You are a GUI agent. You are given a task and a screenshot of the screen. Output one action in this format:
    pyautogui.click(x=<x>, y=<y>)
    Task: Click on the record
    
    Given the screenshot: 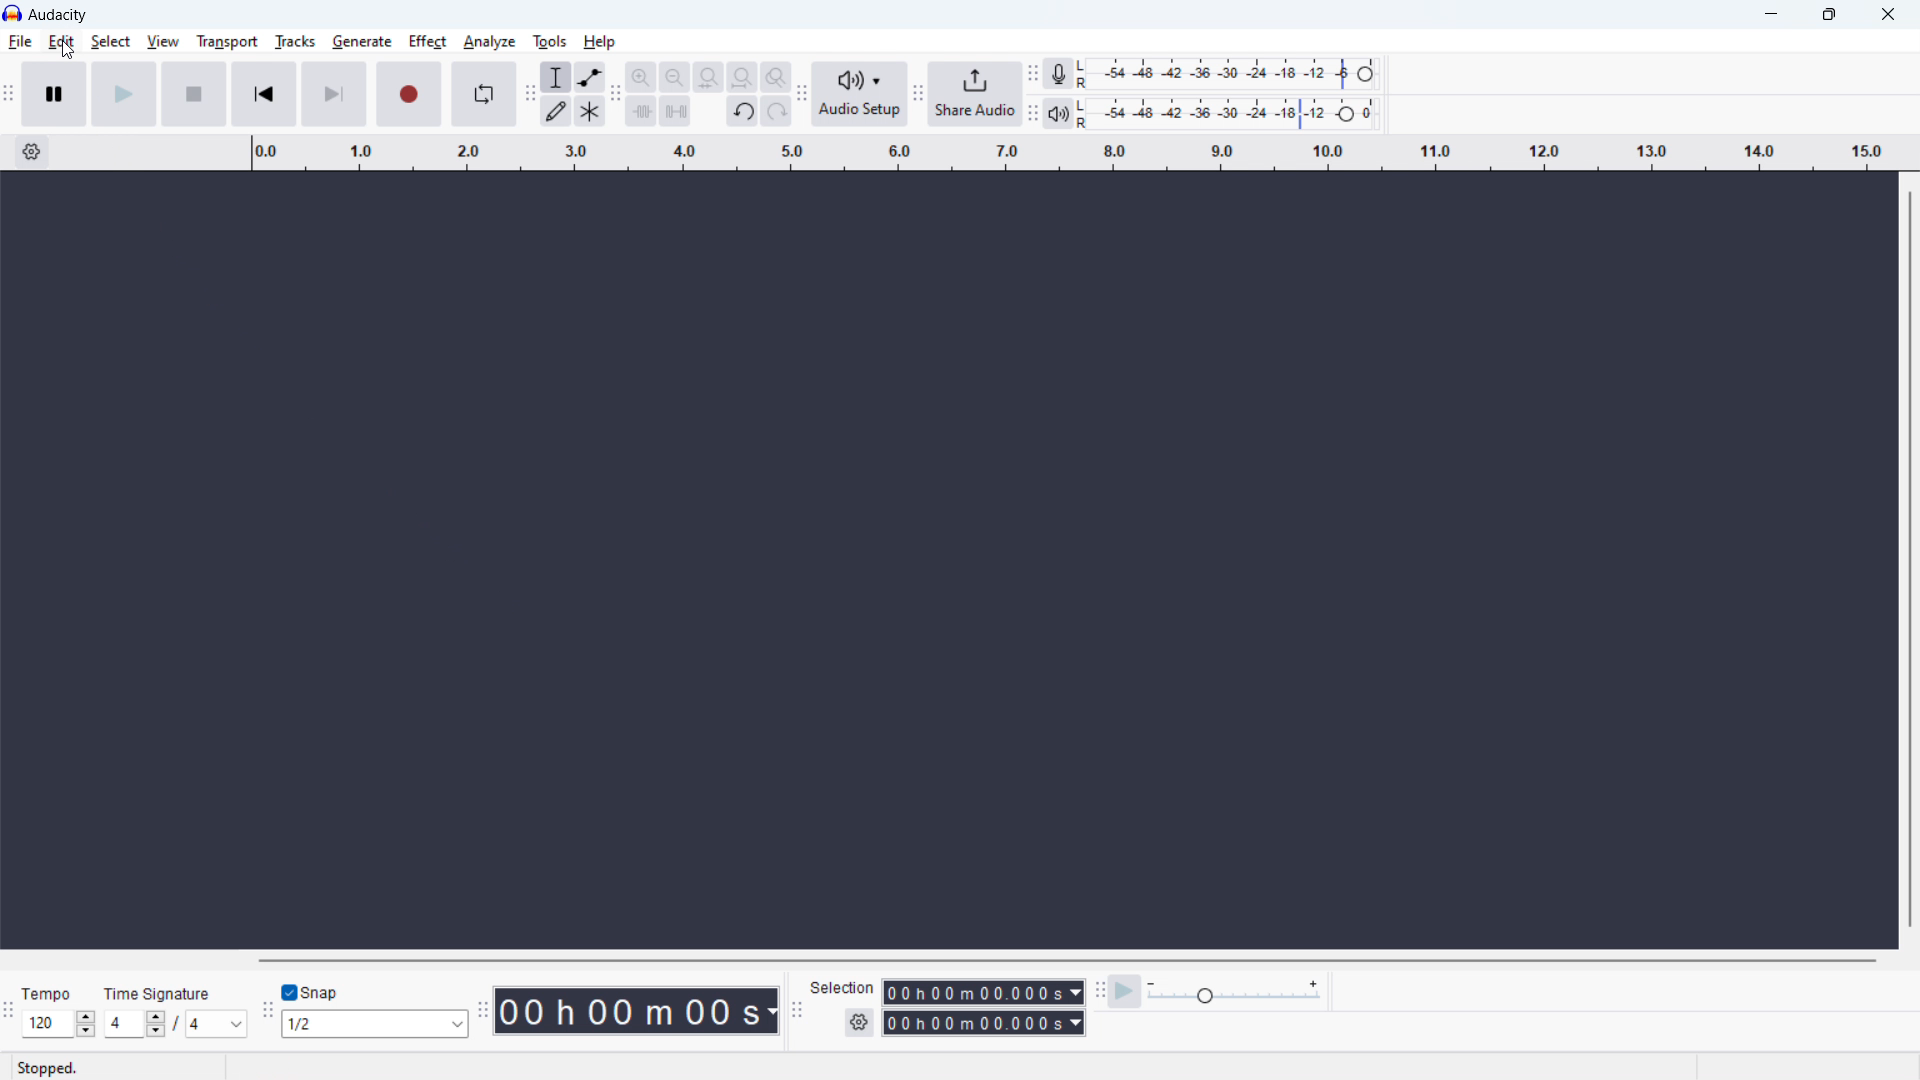 What is the action you would take?
    pyautogui.click(x=409, y=94)
    